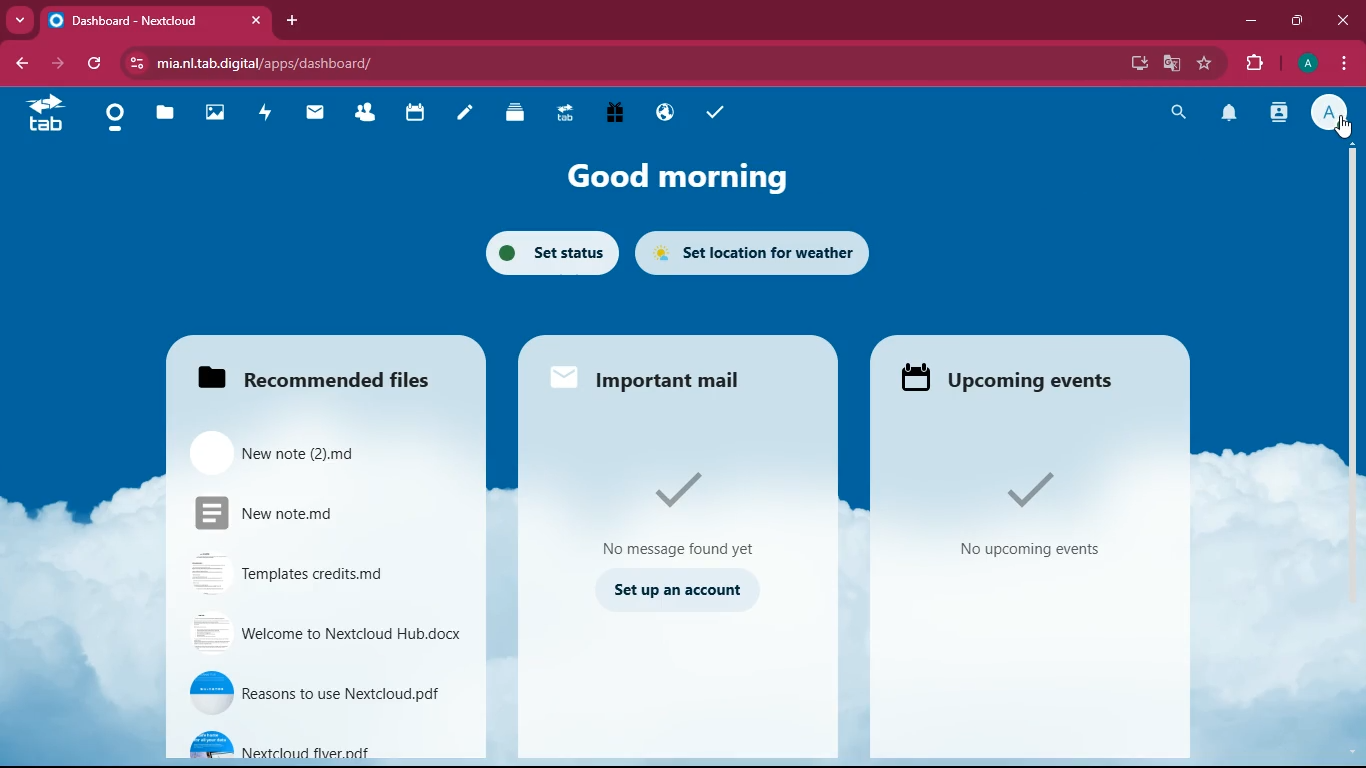 The width and height of the screenshot is (1366, 768). What do you see at coordinates (415, 115) in the screenshot?
I see `calendar` at bounding box center [415, 115].